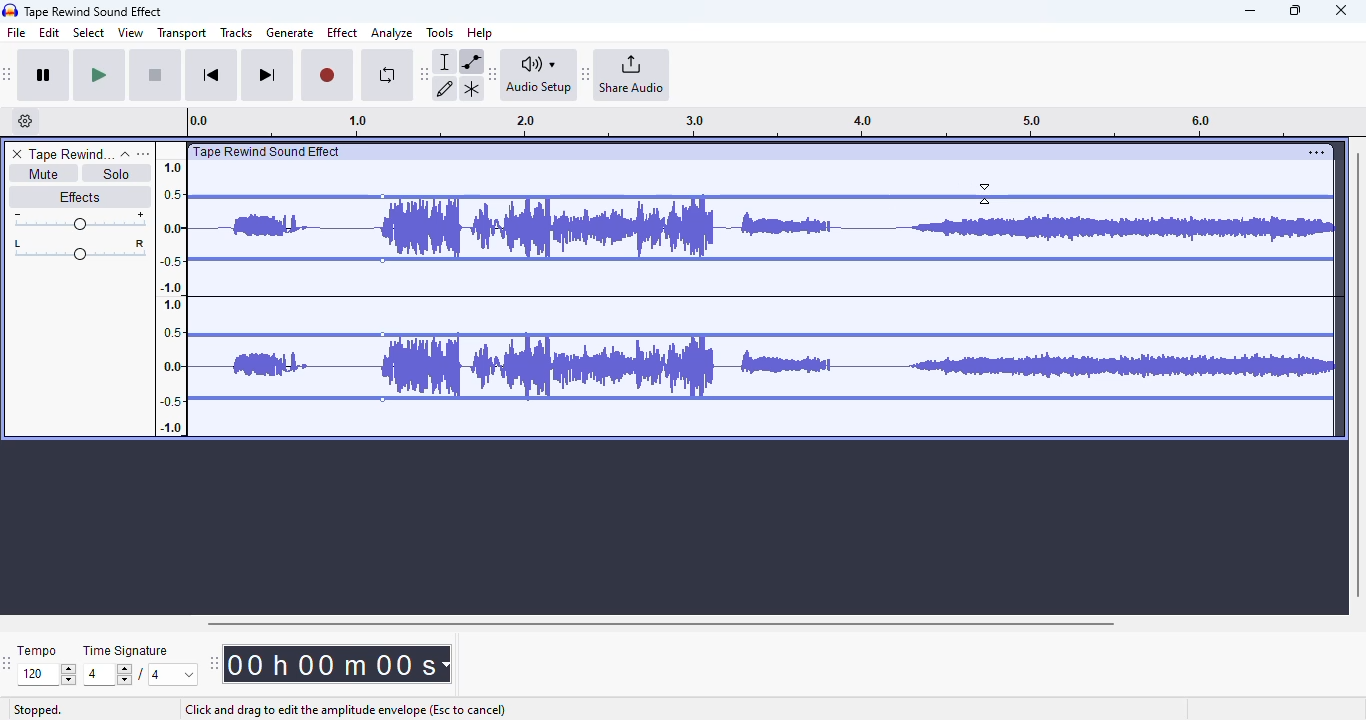  What do you see at coordinates (1357, 372) in the screenshot?
I see `vertical scroll bar` at bounding box center [1357, 372].